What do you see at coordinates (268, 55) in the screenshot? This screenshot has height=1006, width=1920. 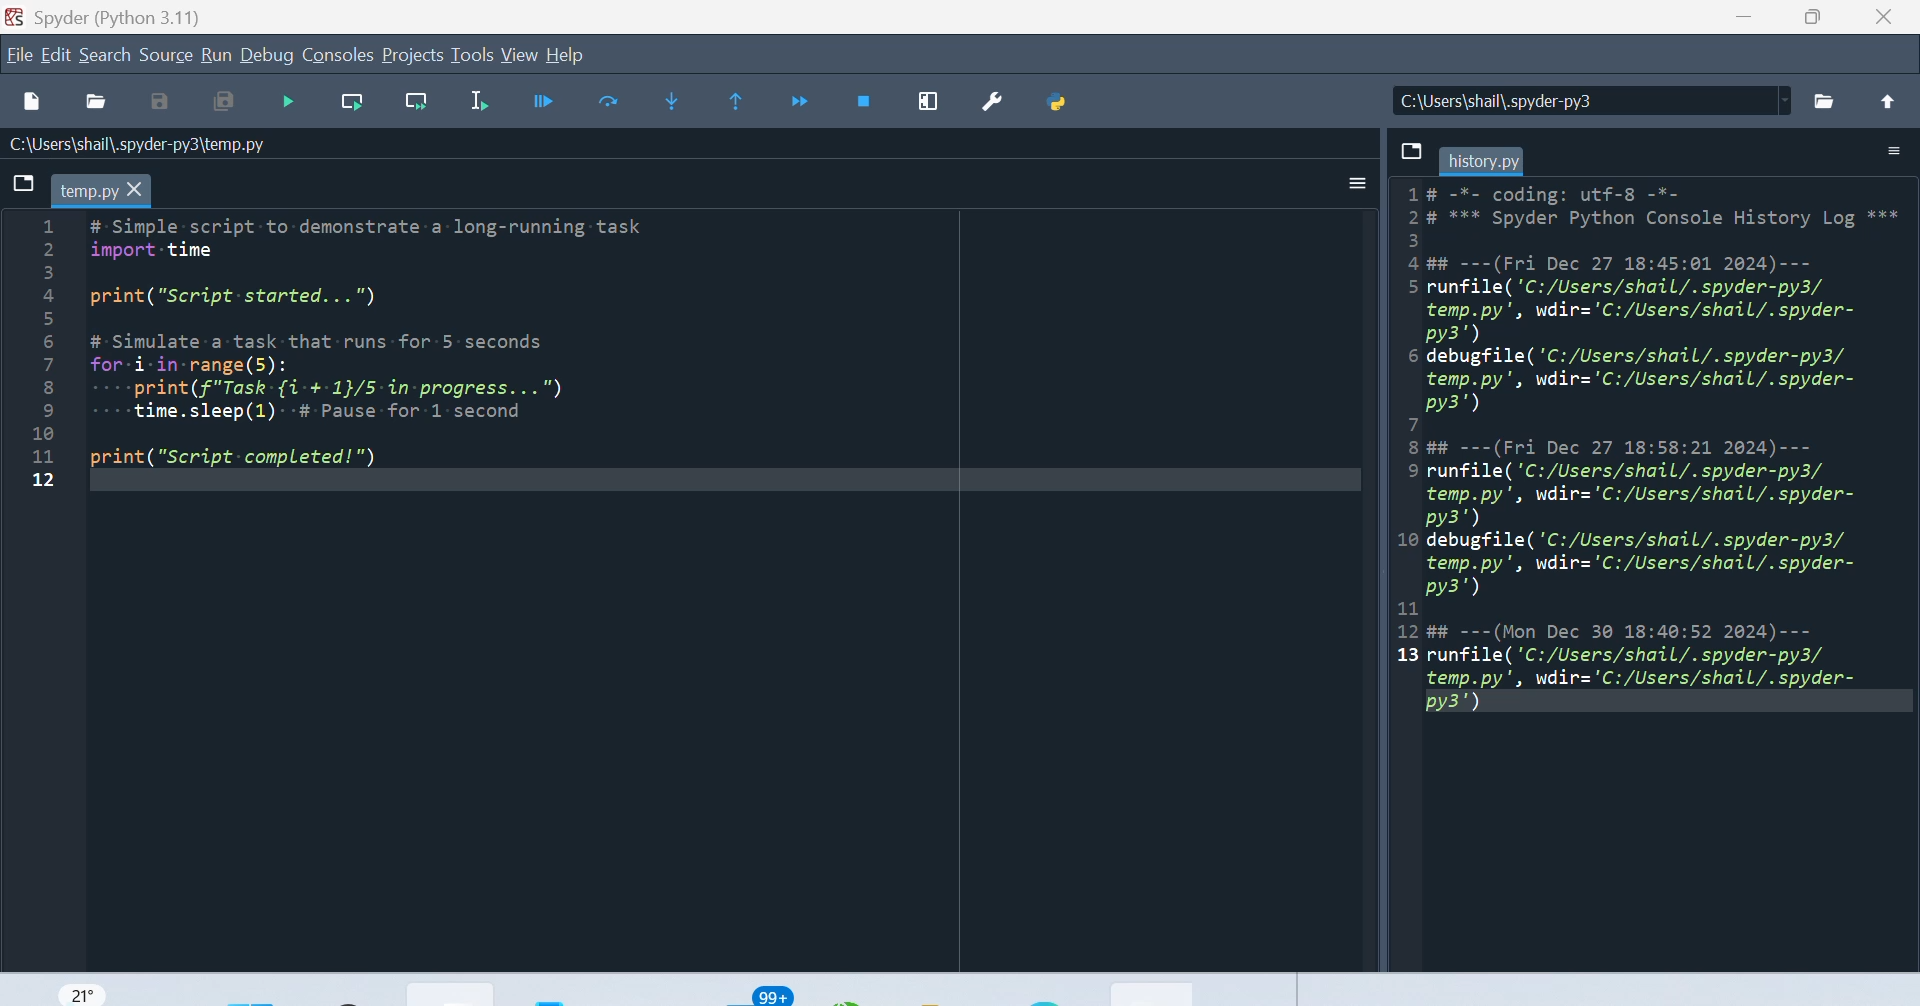 I see `Debug` at bounding box center [268, 55].